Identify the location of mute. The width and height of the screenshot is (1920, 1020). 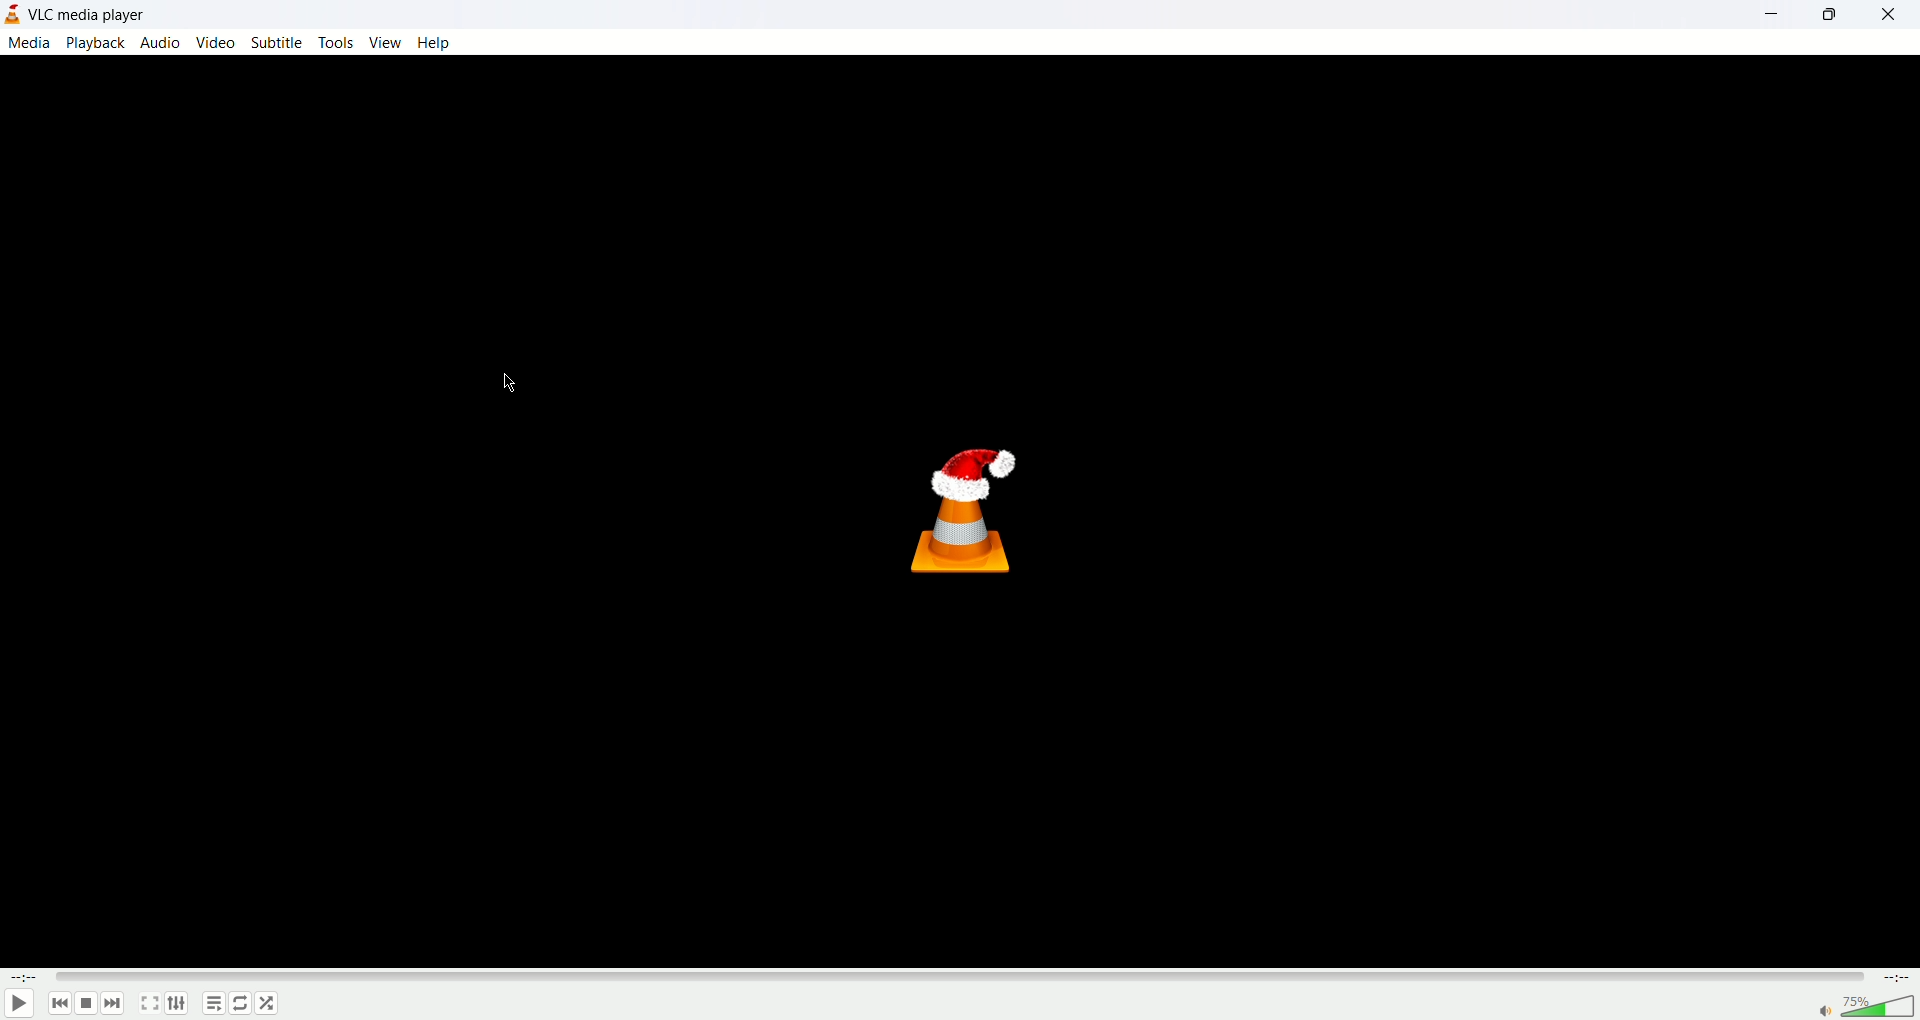
(1827, 1013).